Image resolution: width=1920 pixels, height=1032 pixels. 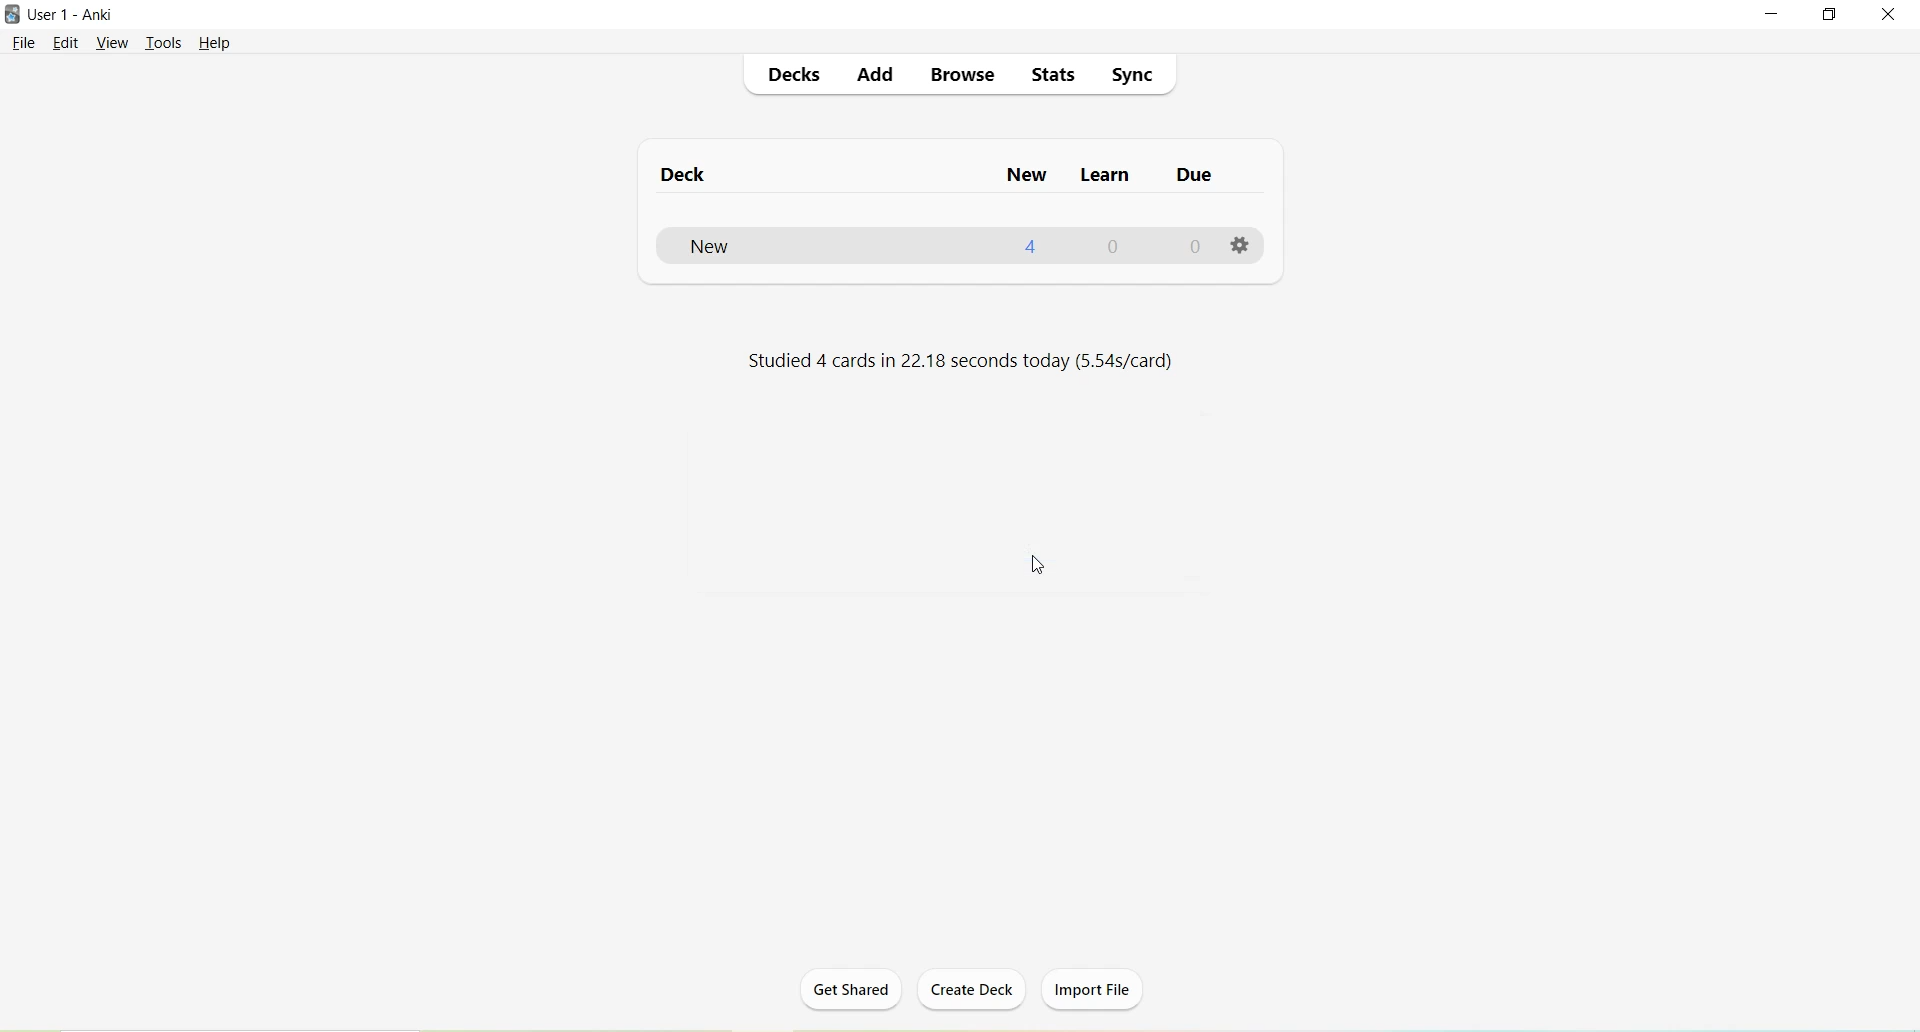 What do you see at coordinates (73, 14) in the screenshot?
I see `User 1 - Anki` at bounding box center [73, 14].